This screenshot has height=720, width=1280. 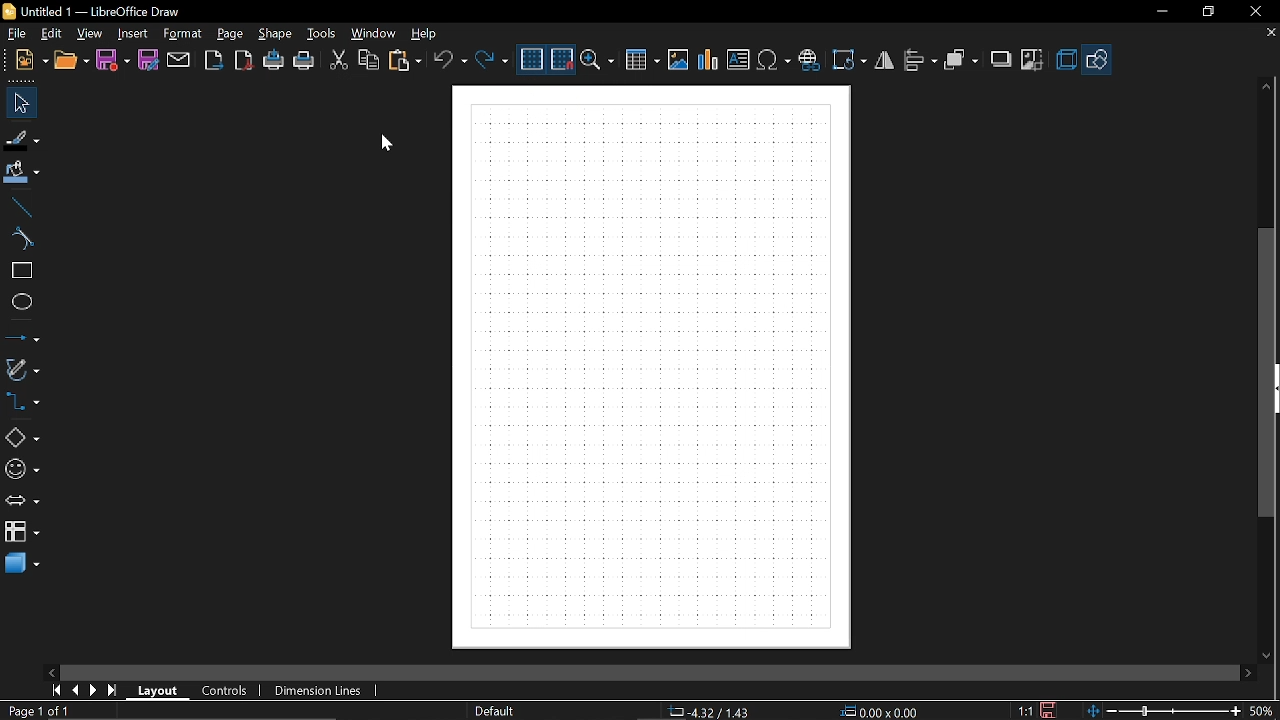 I want to click on line, so click(x=21, y=207).